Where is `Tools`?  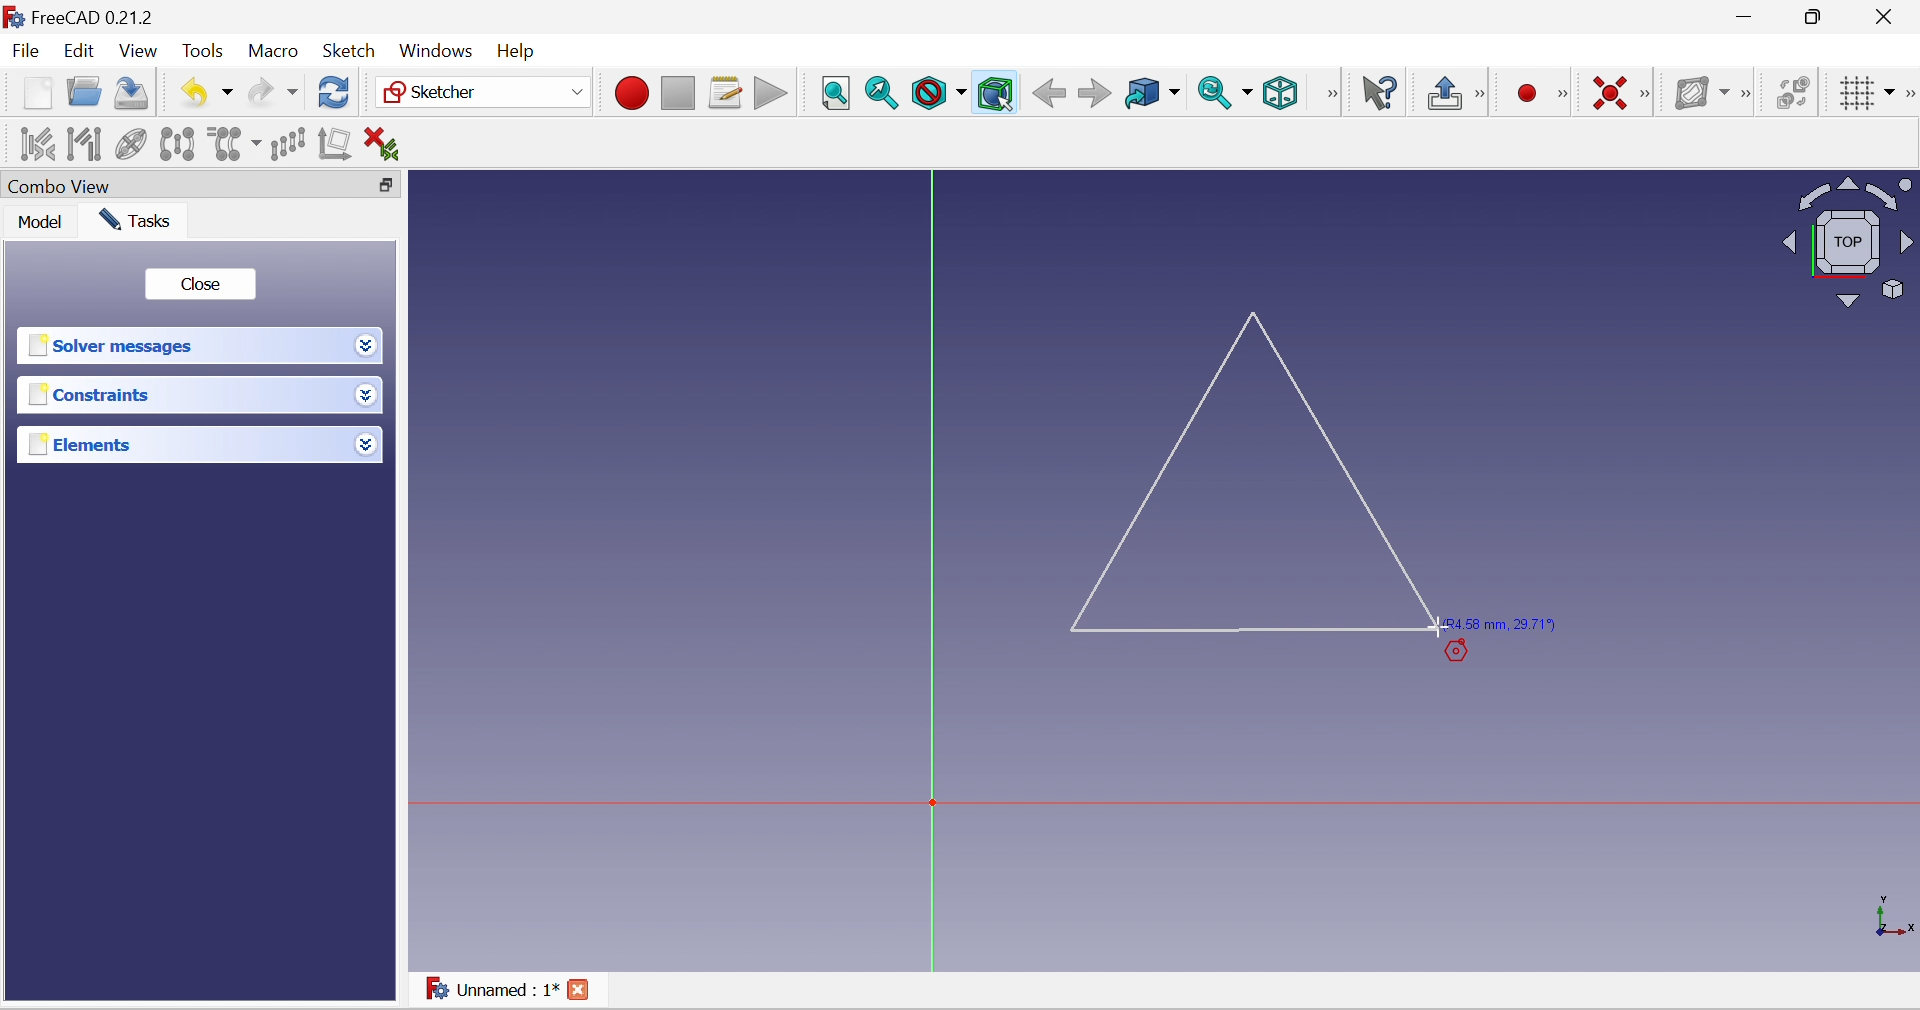
Tools is located at coordinates (201, 50).